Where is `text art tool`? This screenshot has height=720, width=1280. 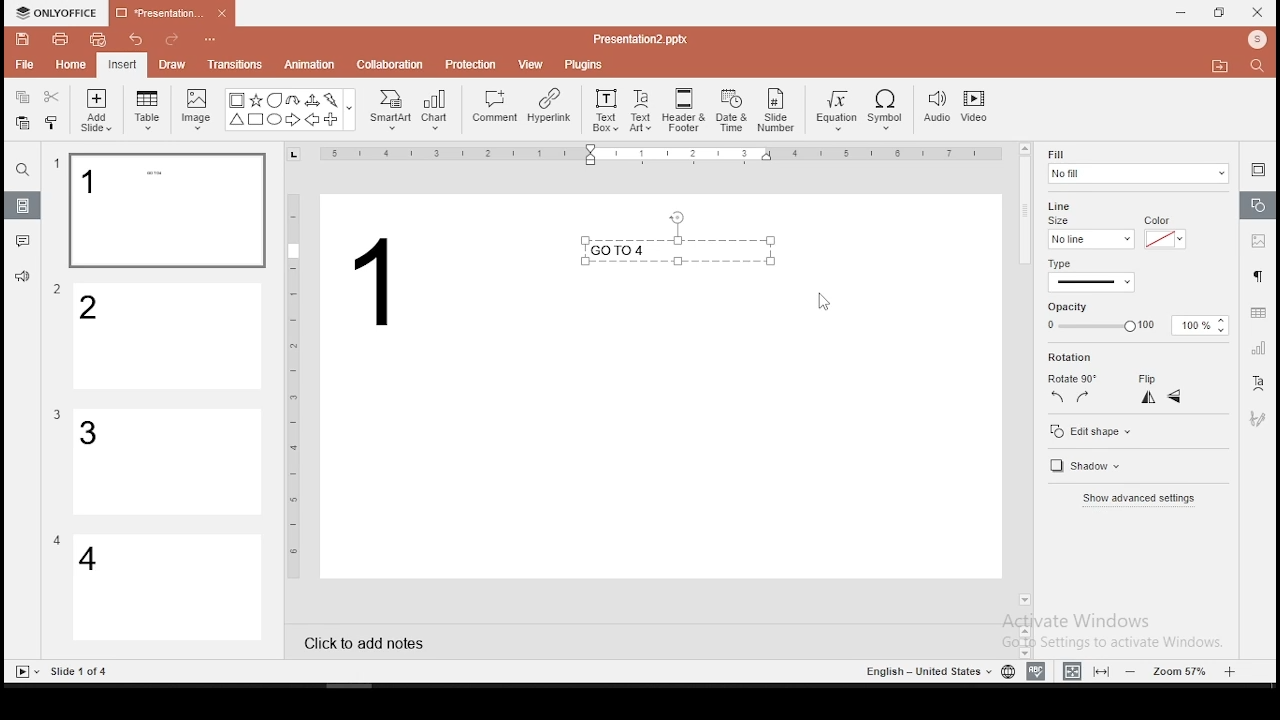
text art tool is located at coordinates (1257, 384).